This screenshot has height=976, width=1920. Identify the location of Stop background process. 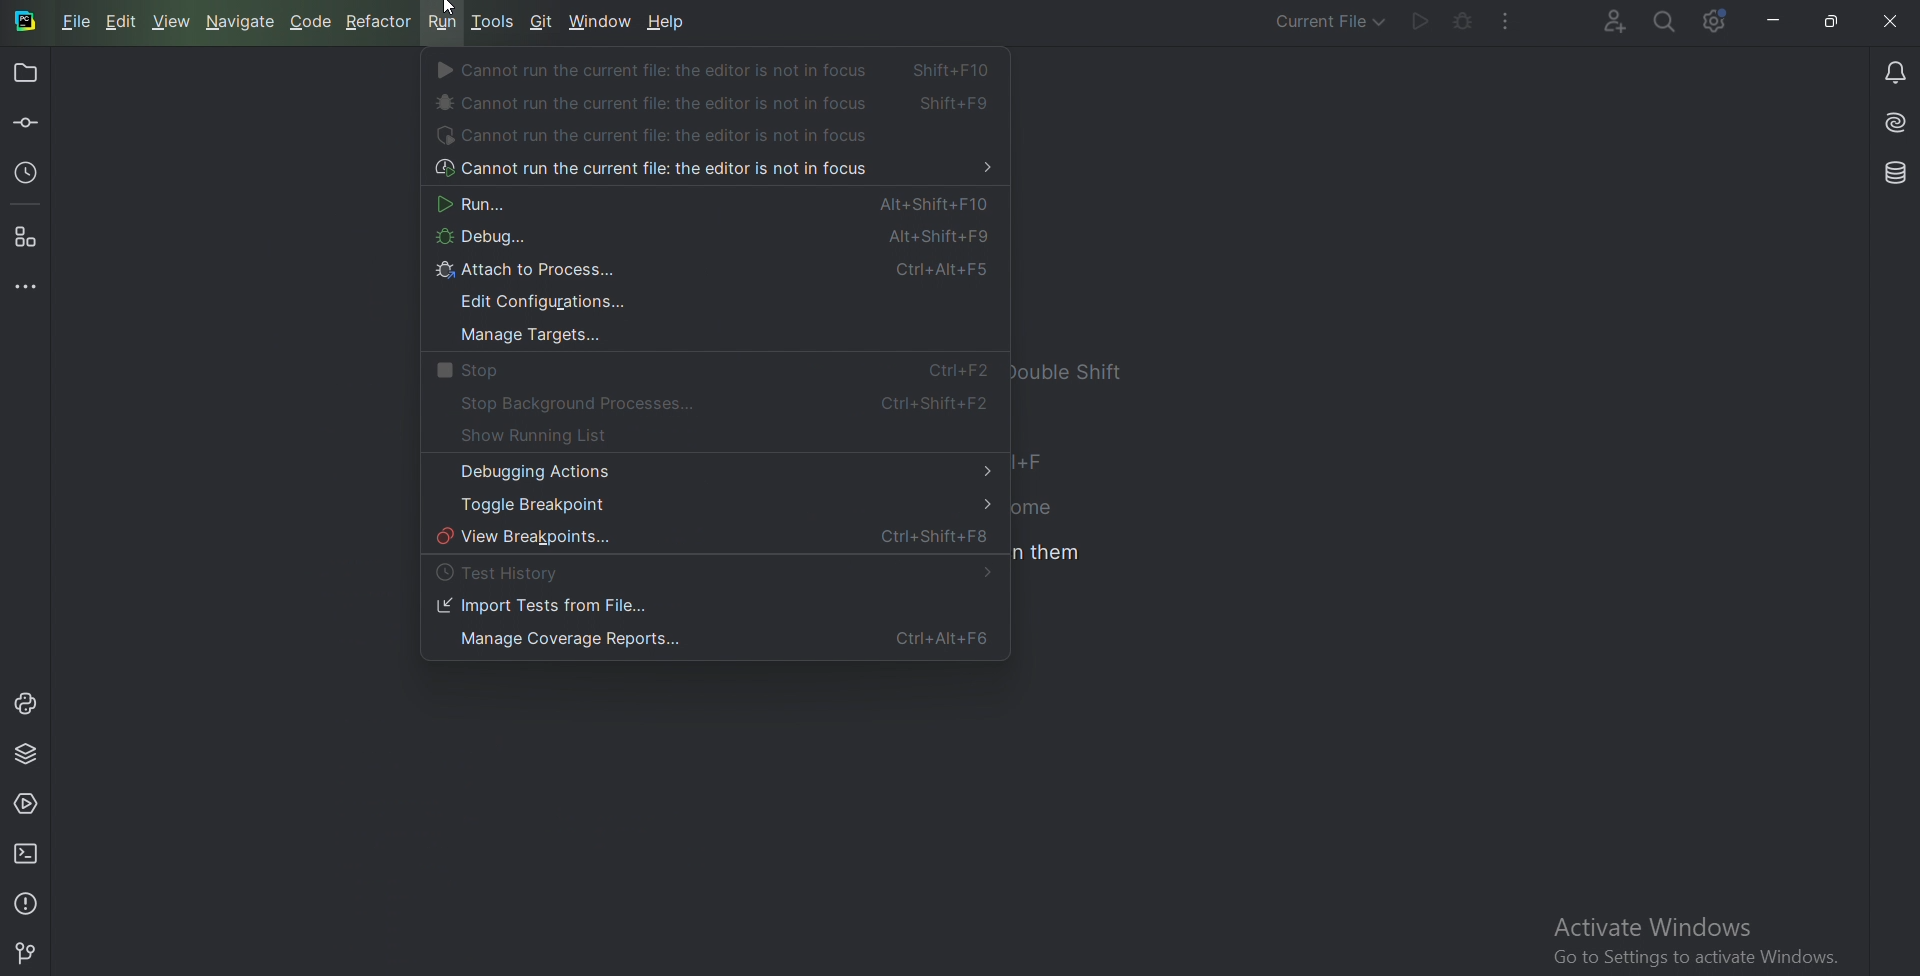
(721, 404).